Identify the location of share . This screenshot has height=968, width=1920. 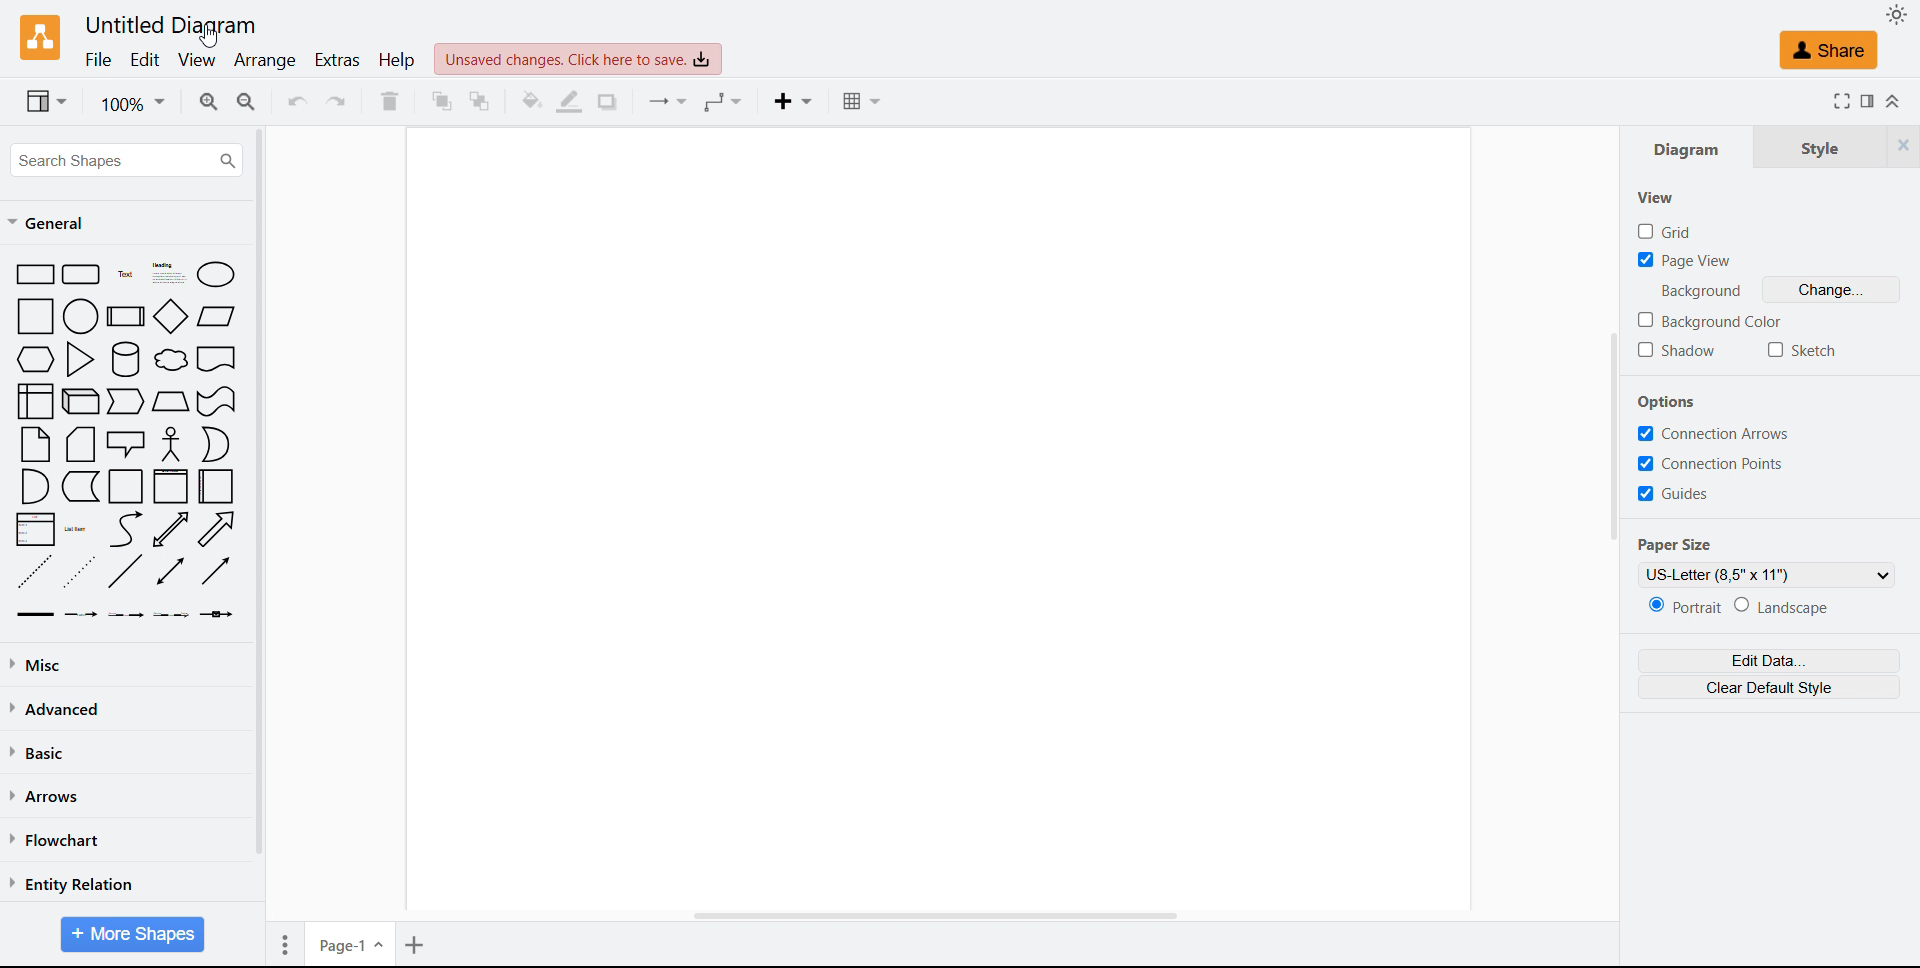
(1830, 50).